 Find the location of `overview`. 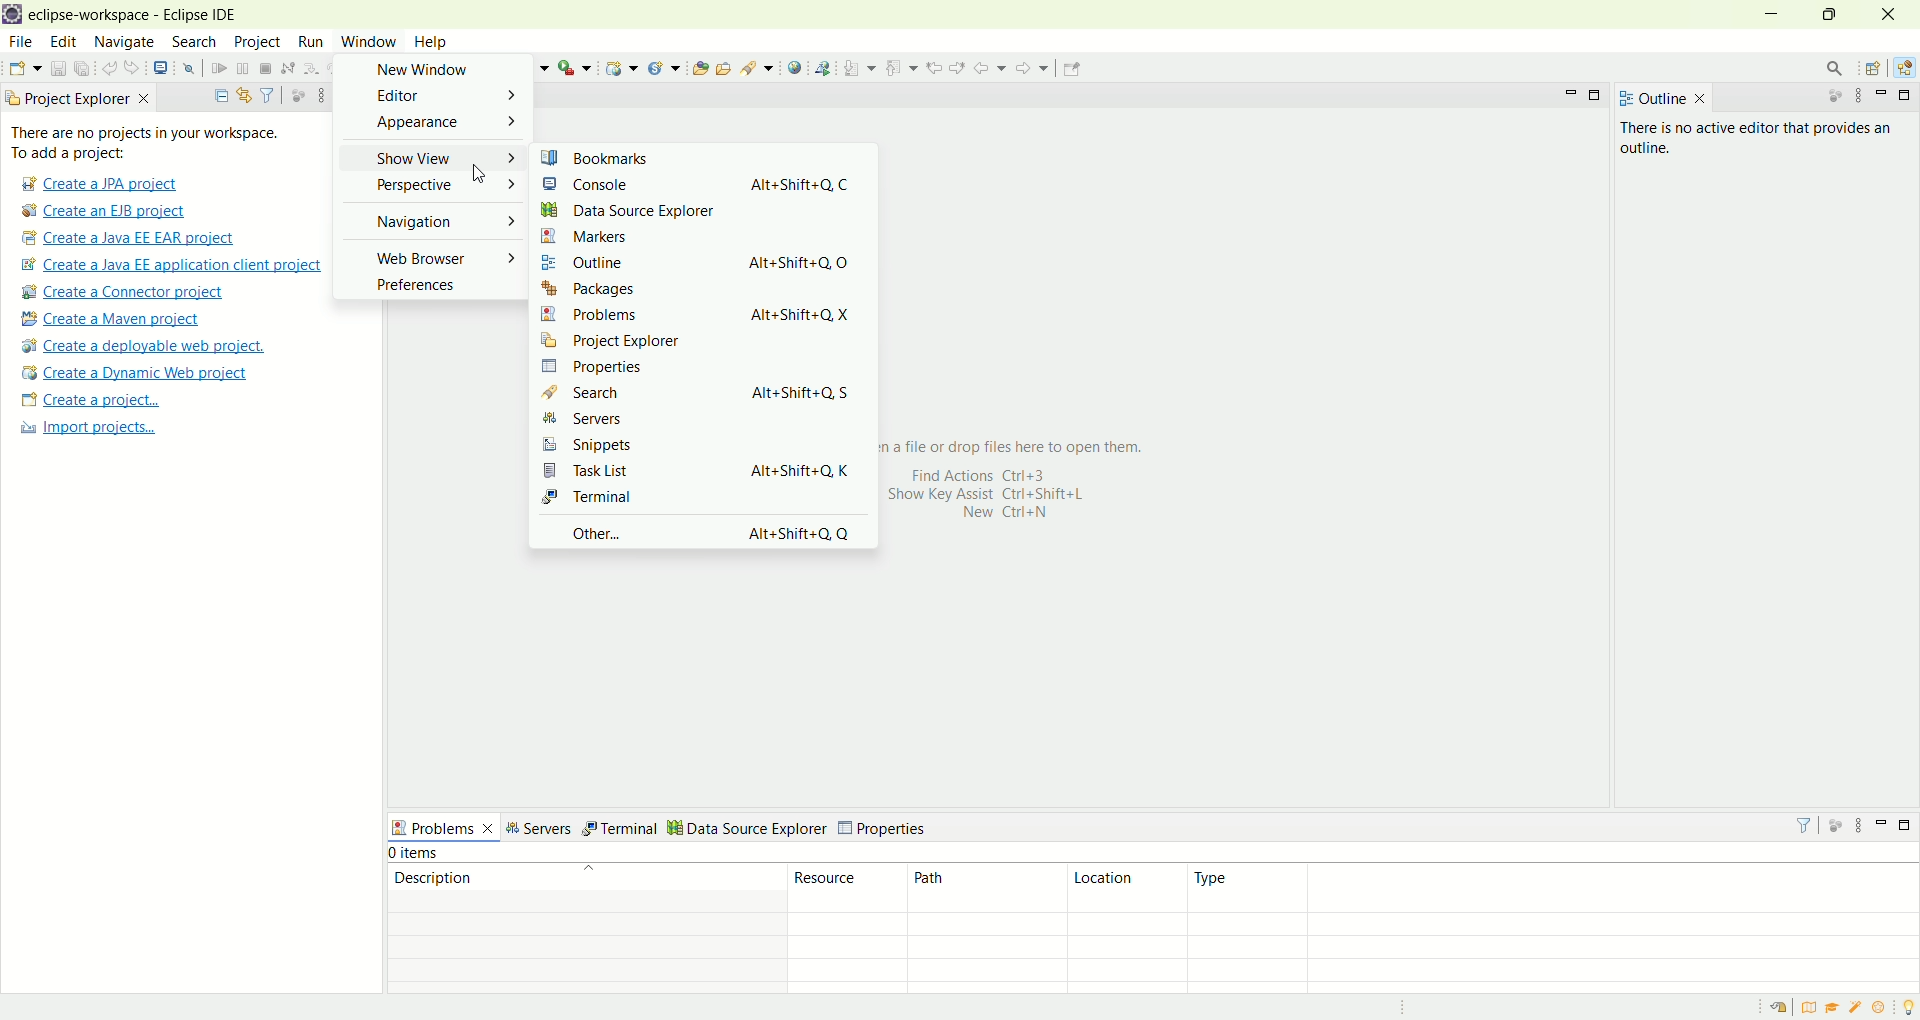

overview is located at coordinates (1806, 1009).